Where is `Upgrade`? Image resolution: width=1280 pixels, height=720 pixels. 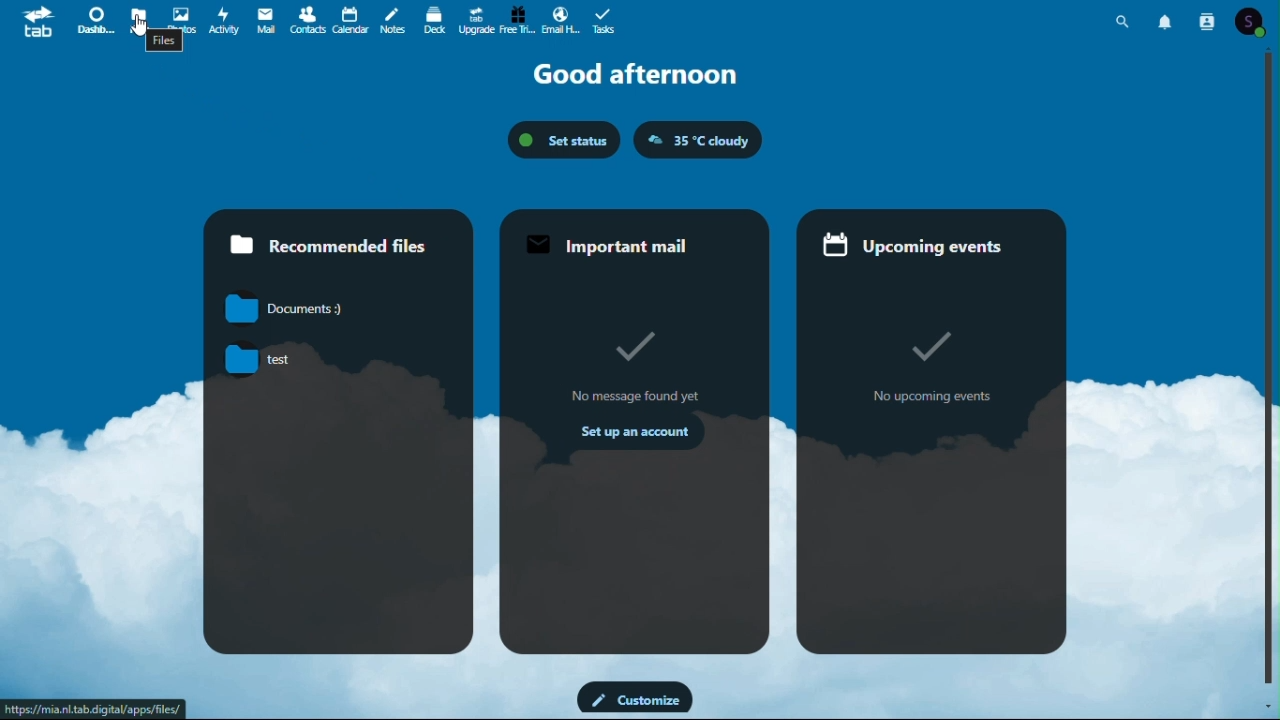 Upgrade is located at coordinates (476, 20).